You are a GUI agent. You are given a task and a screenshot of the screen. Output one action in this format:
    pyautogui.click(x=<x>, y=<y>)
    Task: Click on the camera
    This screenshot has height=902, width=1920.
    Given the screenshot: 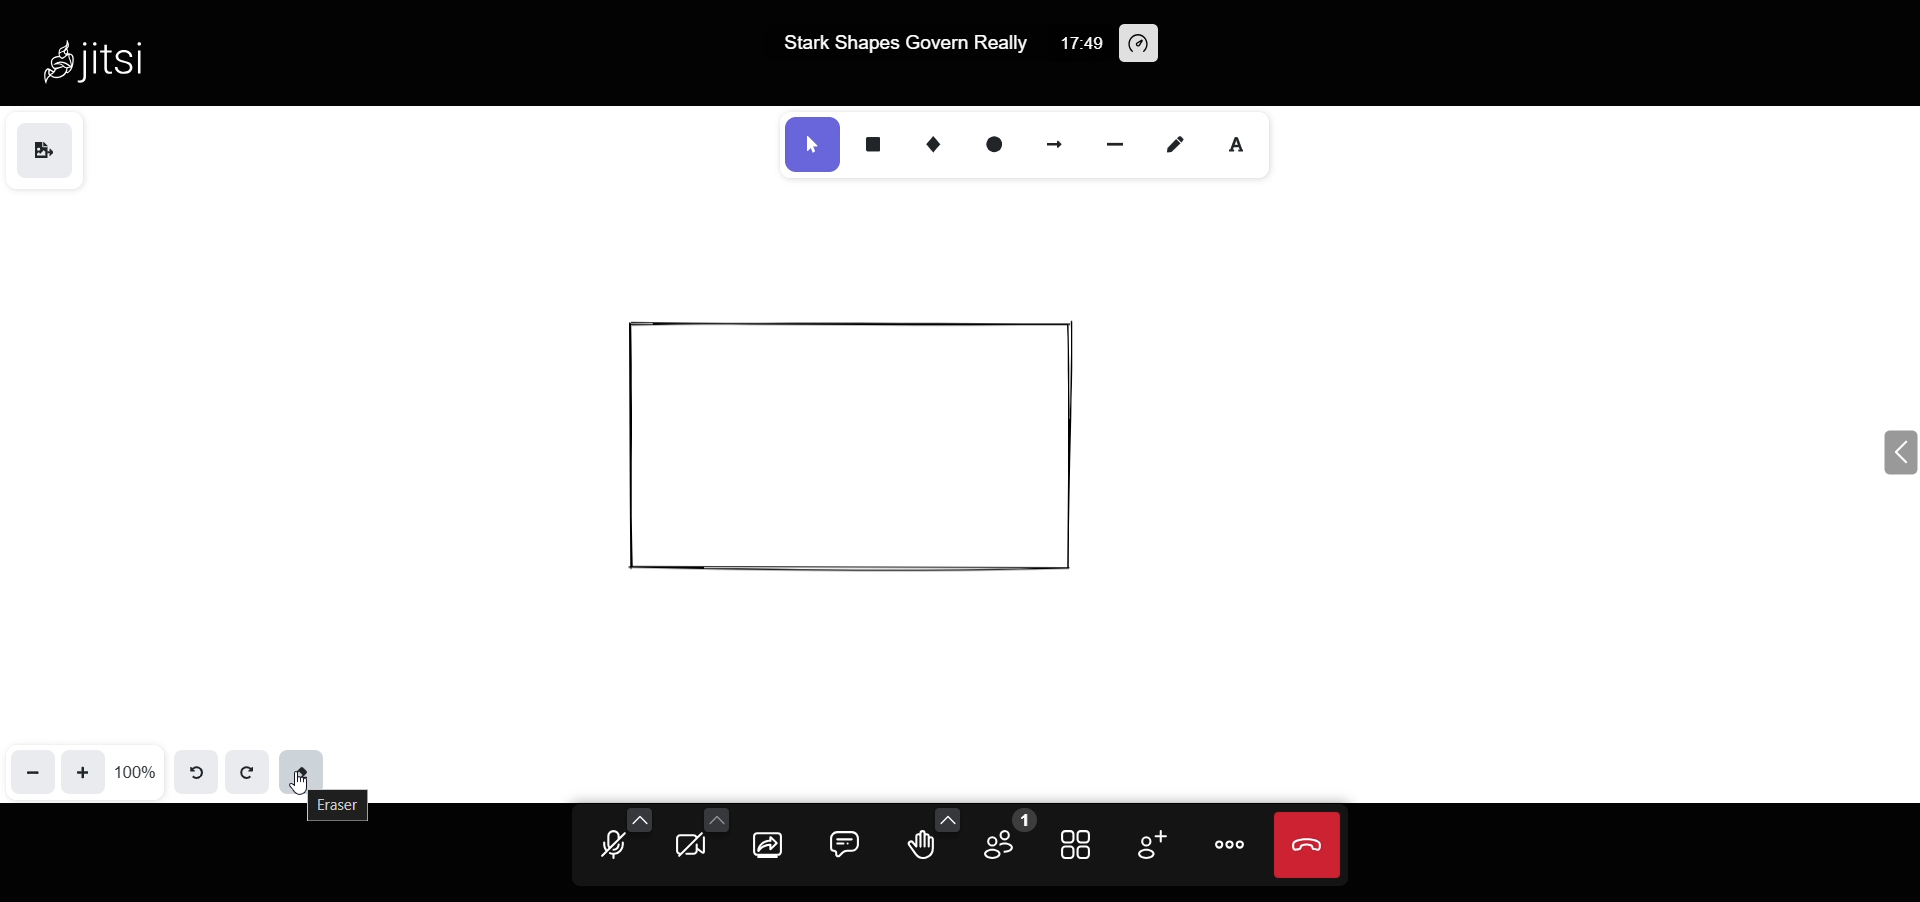 What is the action you would take?
    pyautogui.click(x=692, y=849)
    